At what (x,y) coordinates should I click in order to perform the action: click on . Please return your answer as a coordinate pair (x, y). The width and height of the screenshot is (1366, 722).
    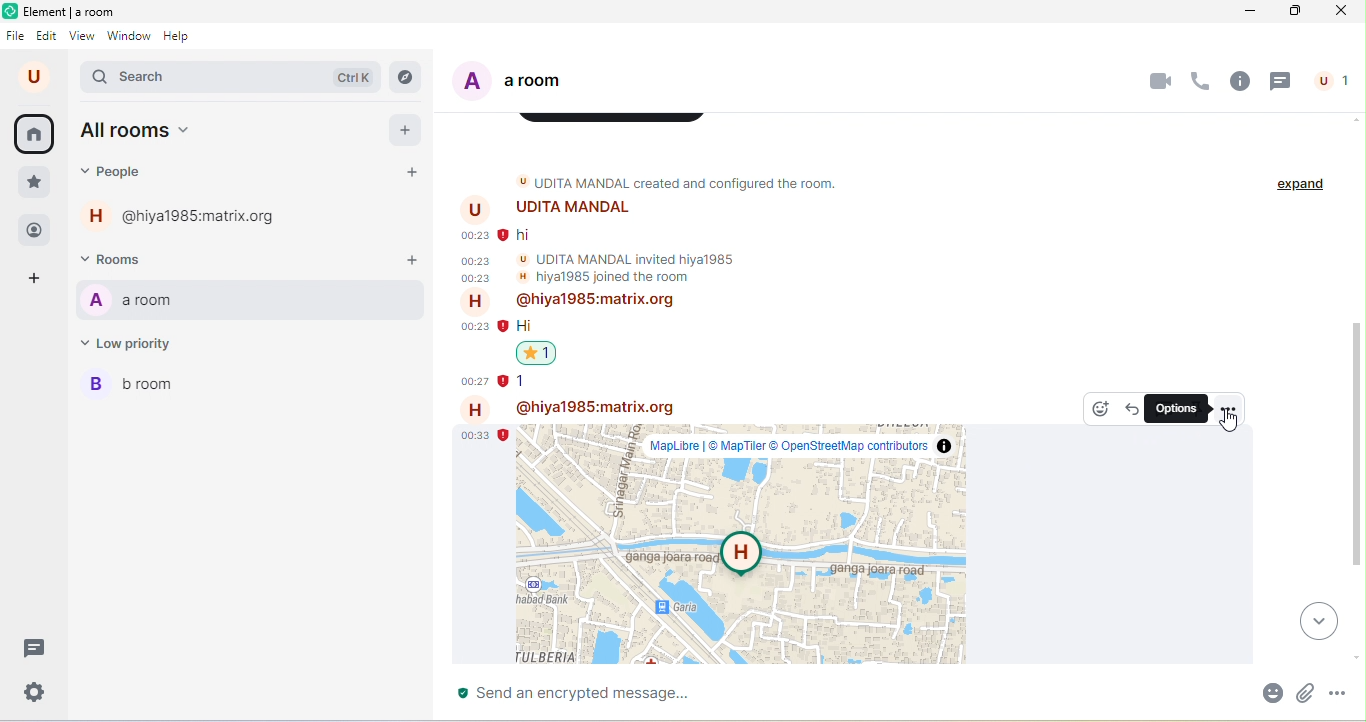
    Looking at the image, I should click on (473, 355).